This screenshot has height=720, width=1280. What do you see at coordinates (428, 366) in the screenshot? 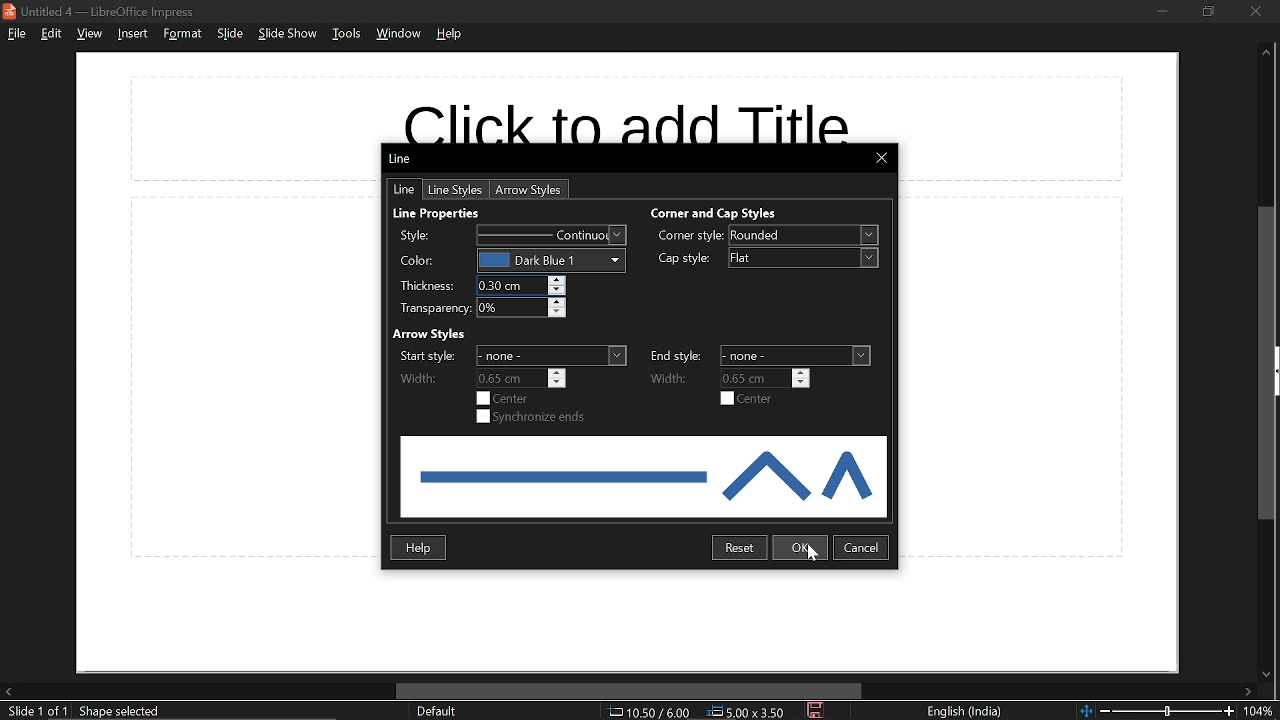
I see `Lables` at bounding box center [428, 366].